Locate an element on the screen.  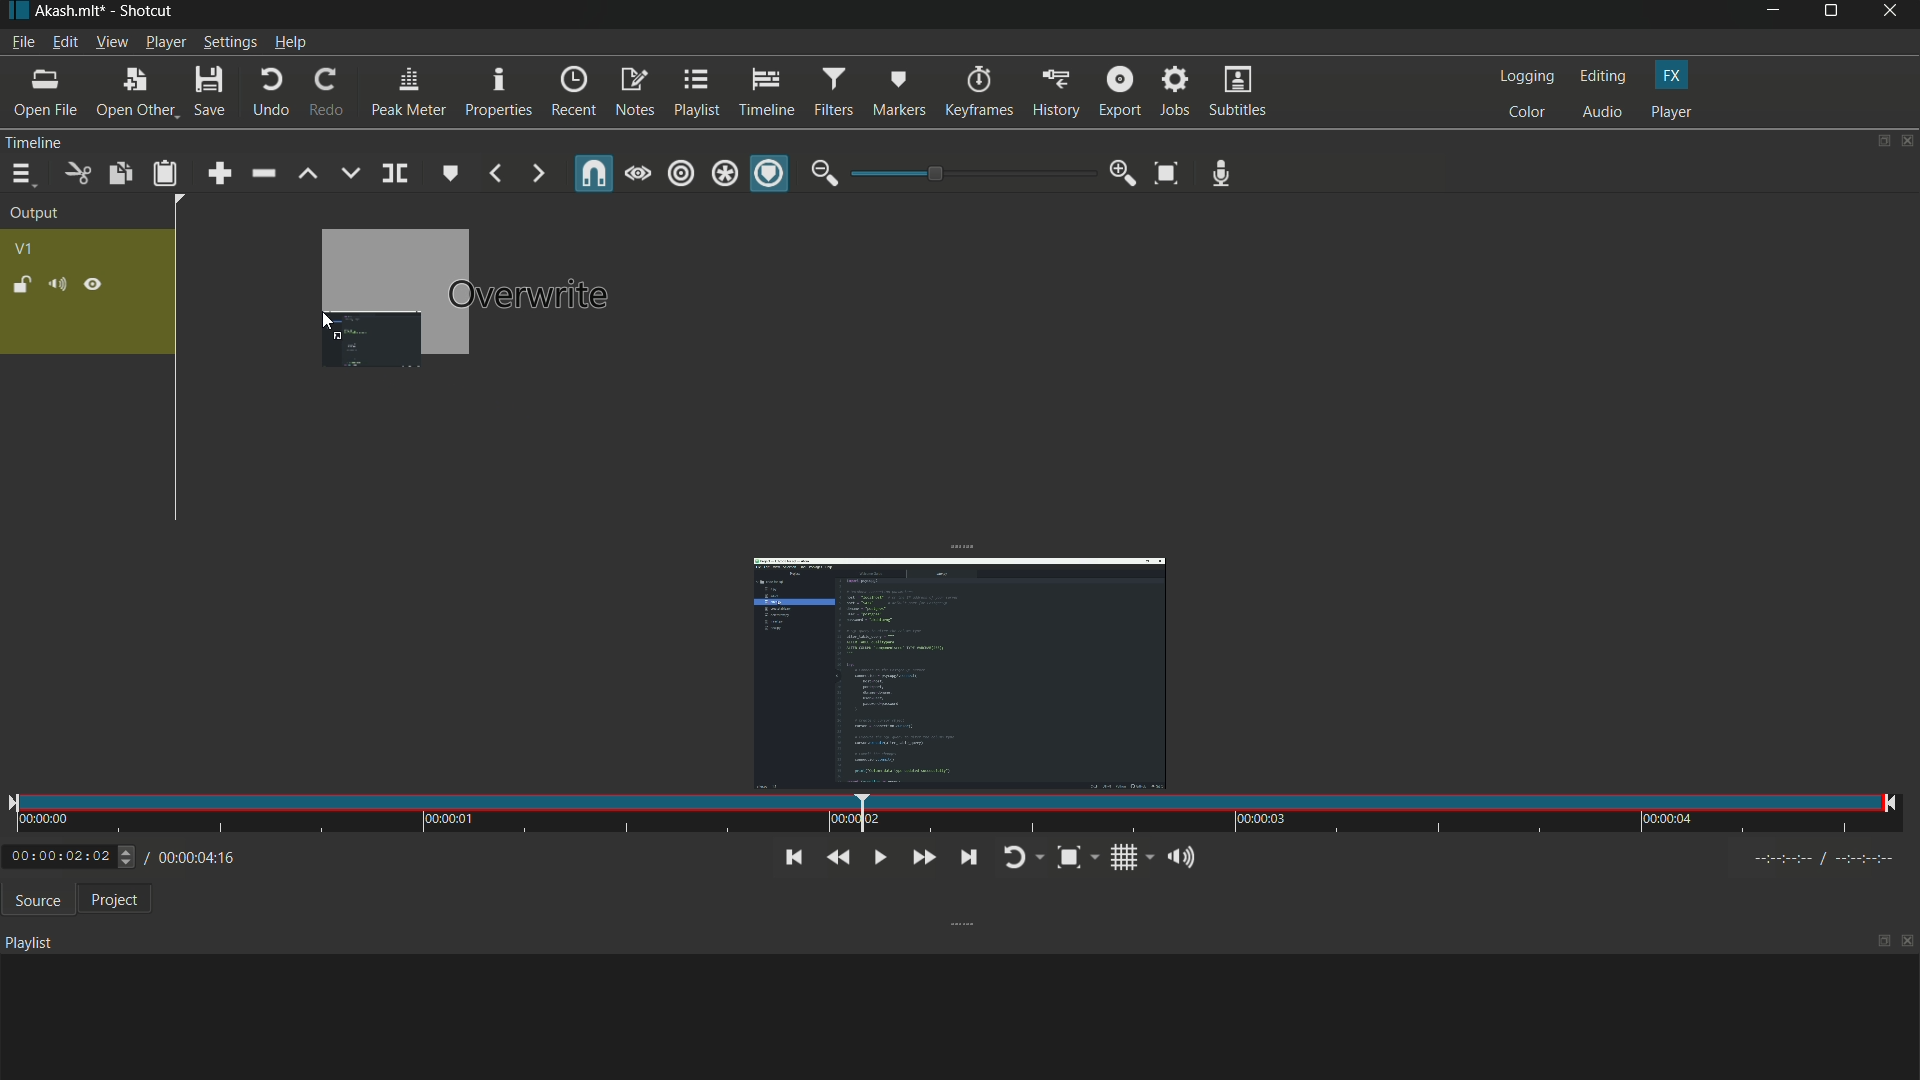
append is located at coordinates (221, 173).